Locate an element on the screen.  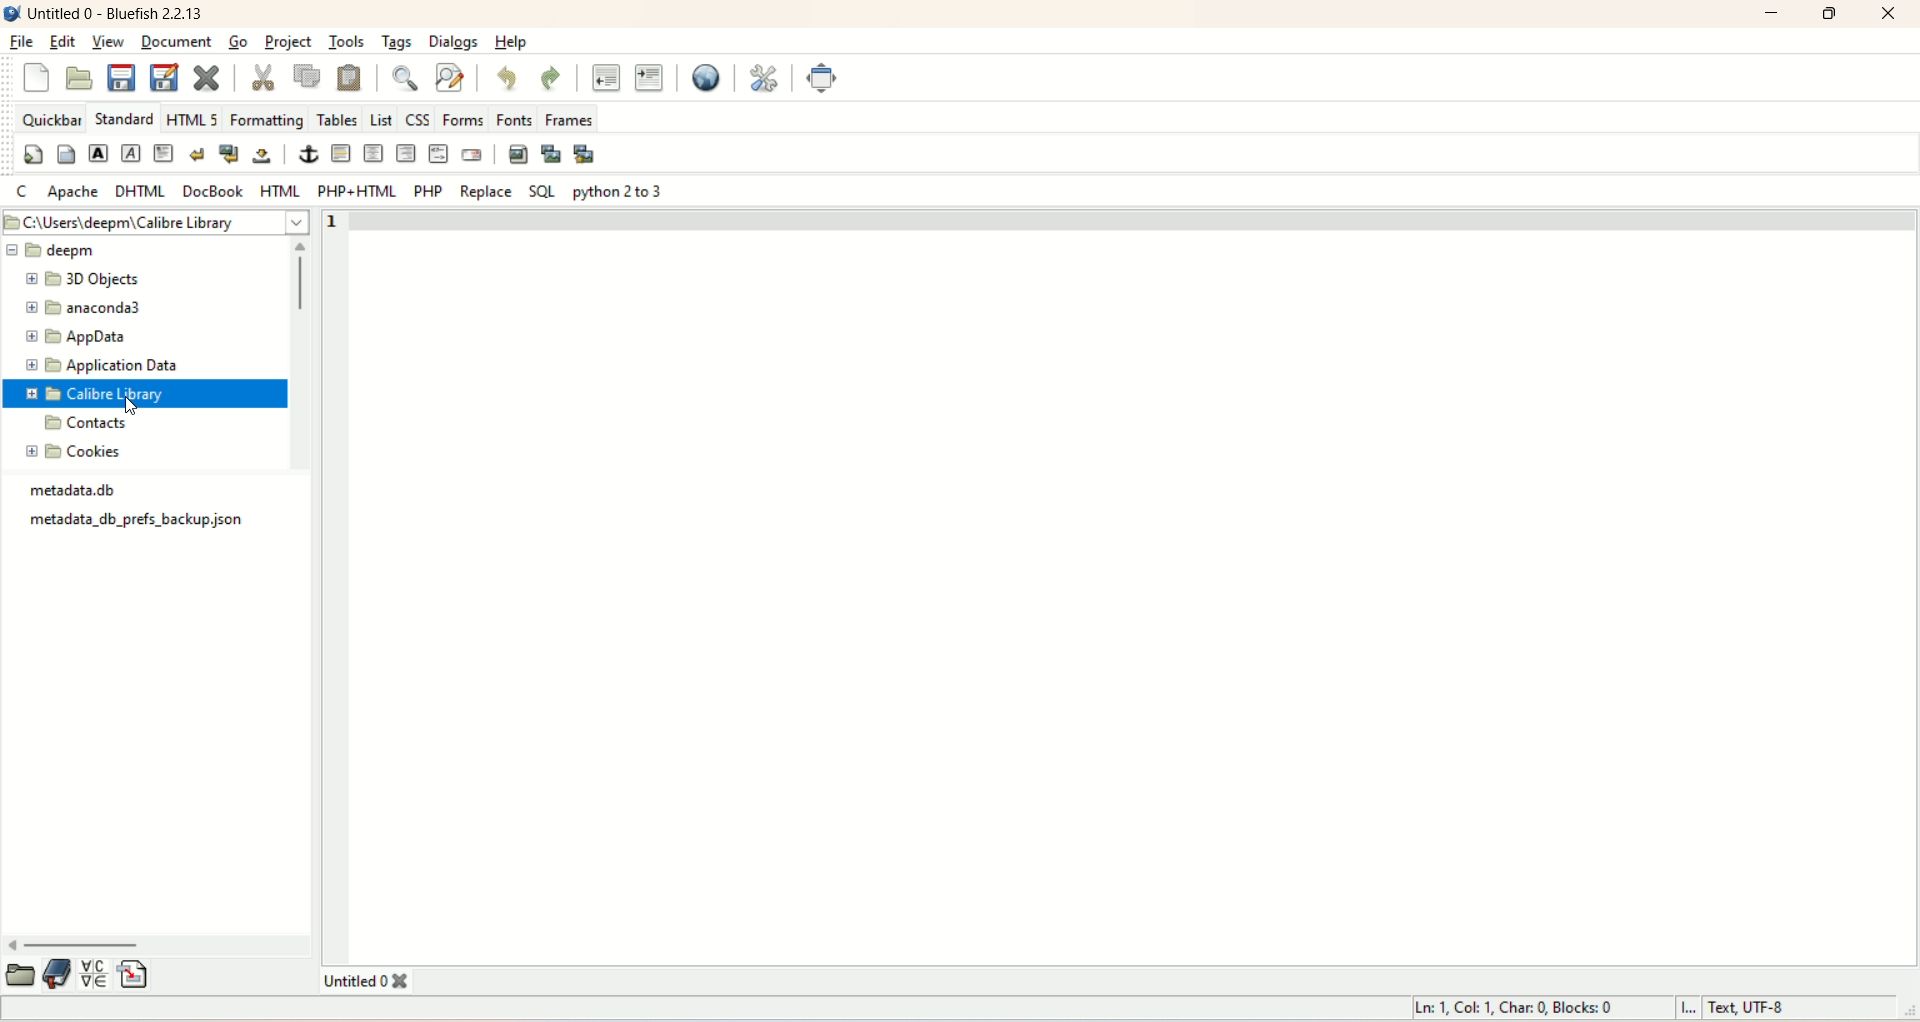
documentation is located at coordinates (58, 974).